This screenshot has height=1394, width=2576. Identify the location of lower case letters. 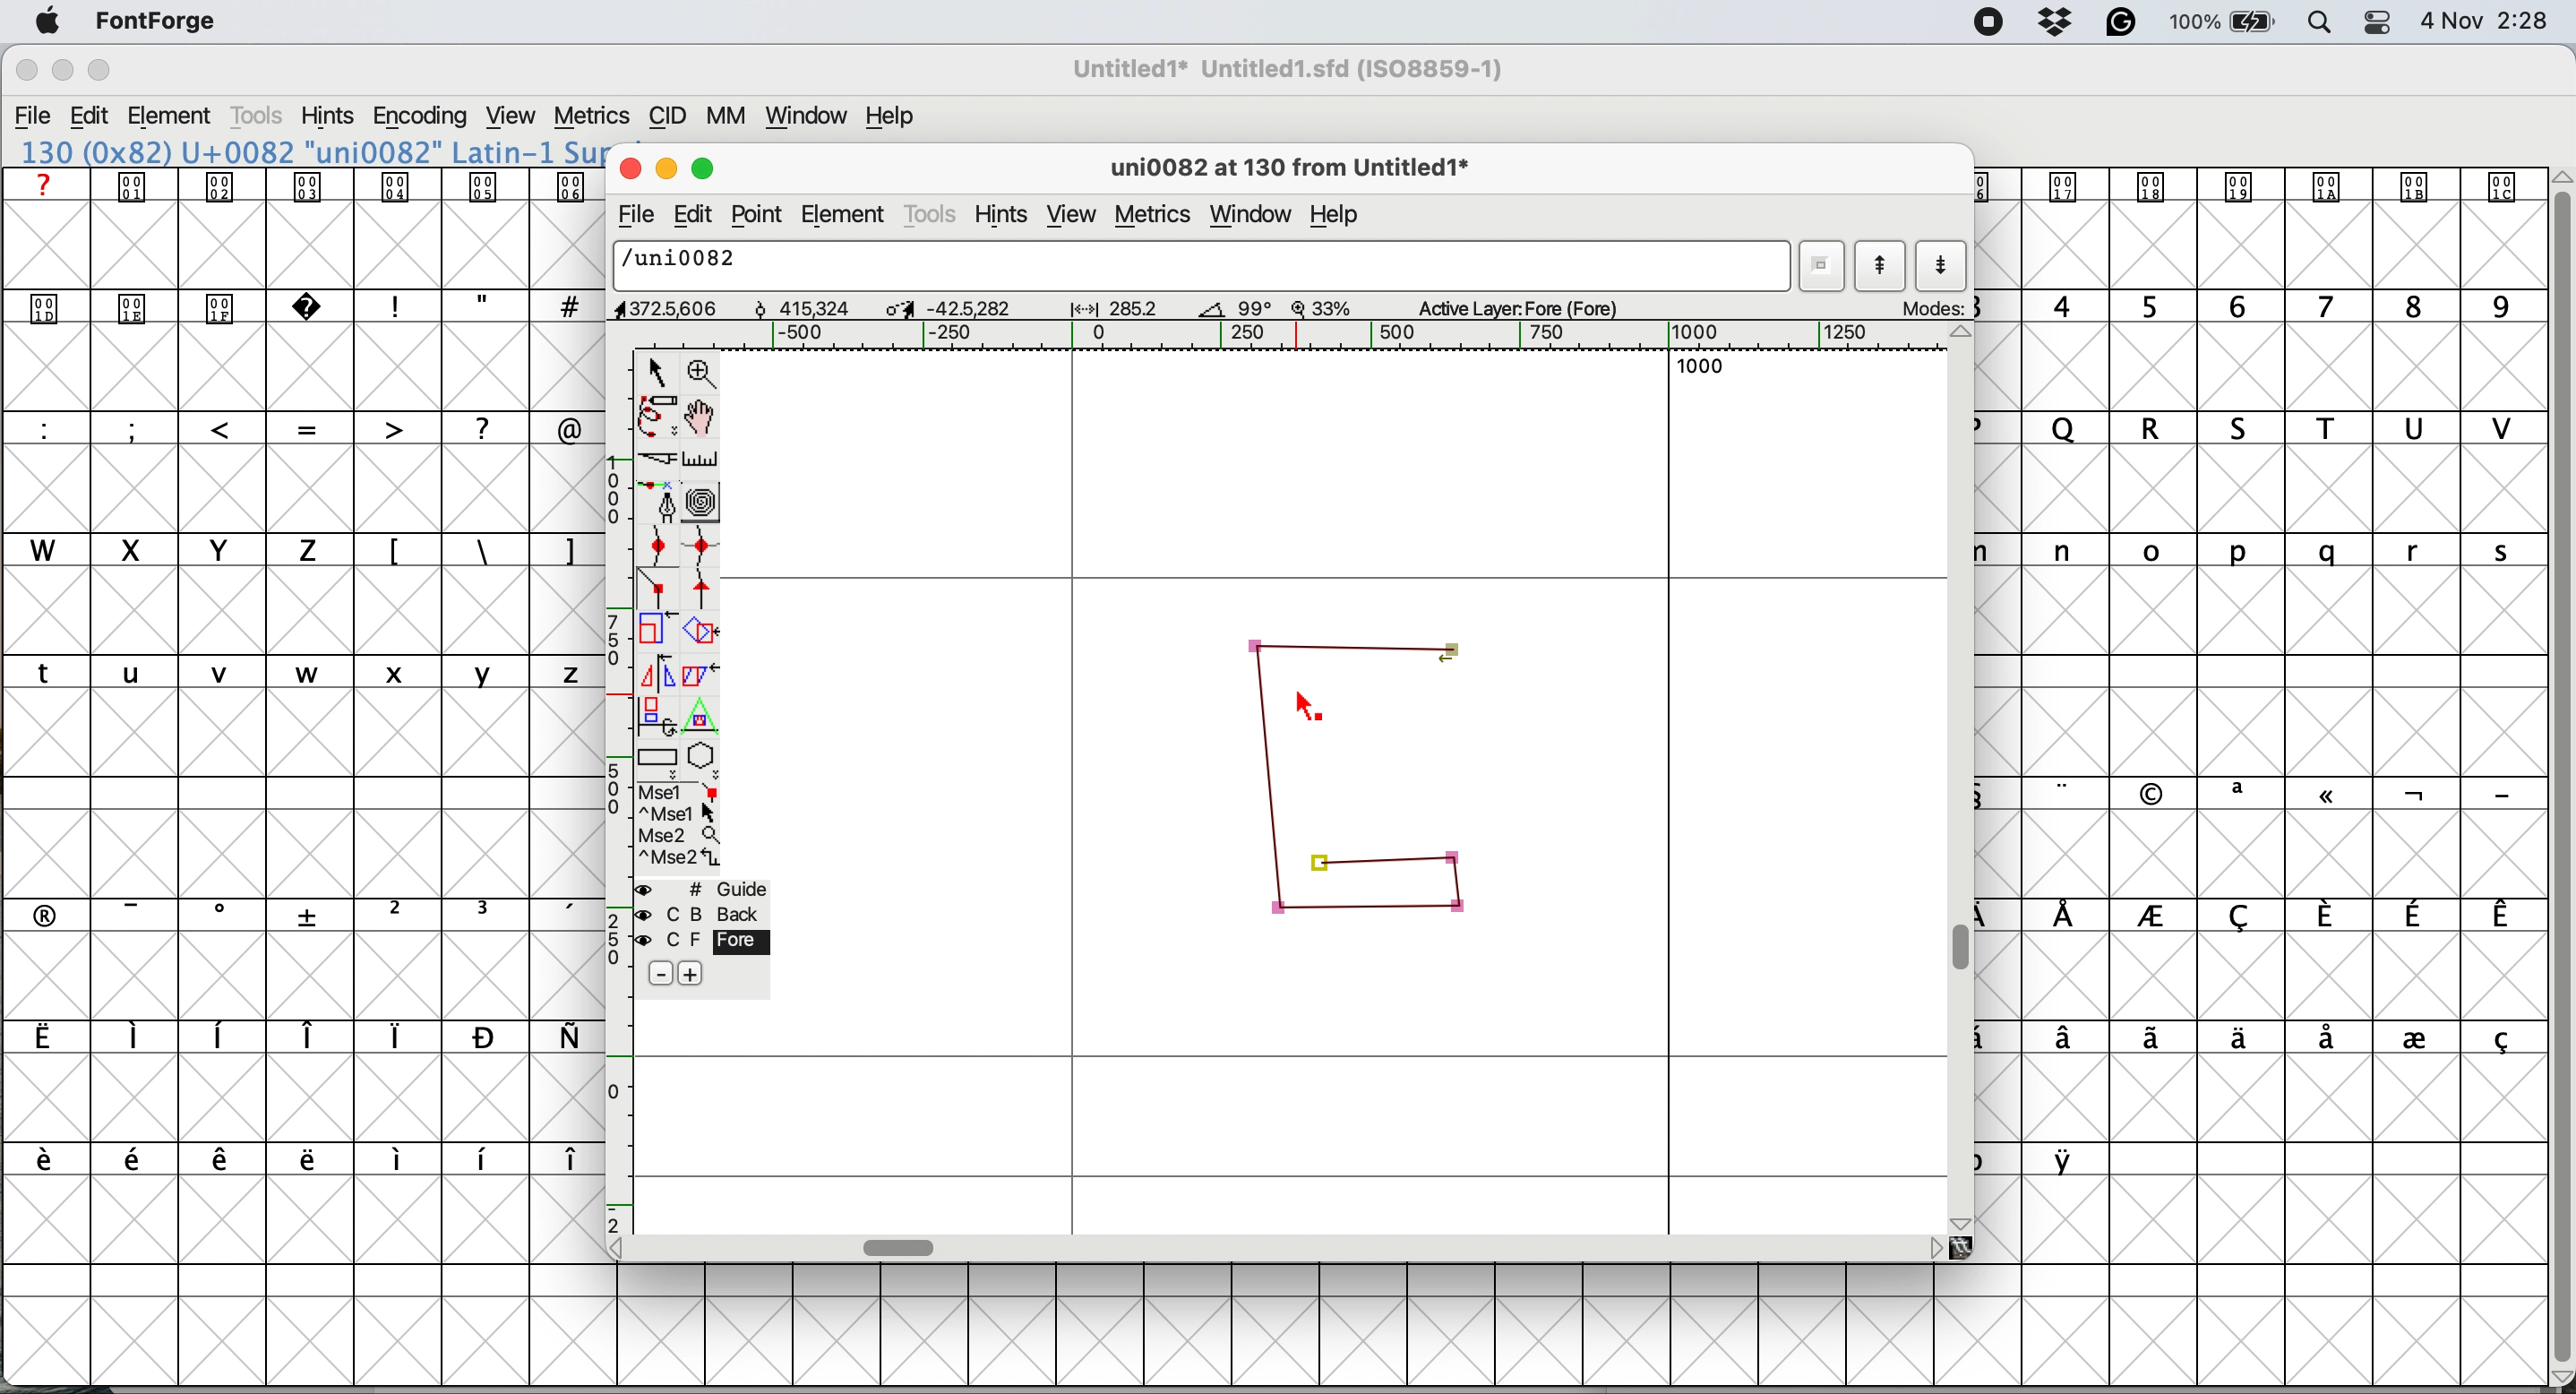
(304, 671).